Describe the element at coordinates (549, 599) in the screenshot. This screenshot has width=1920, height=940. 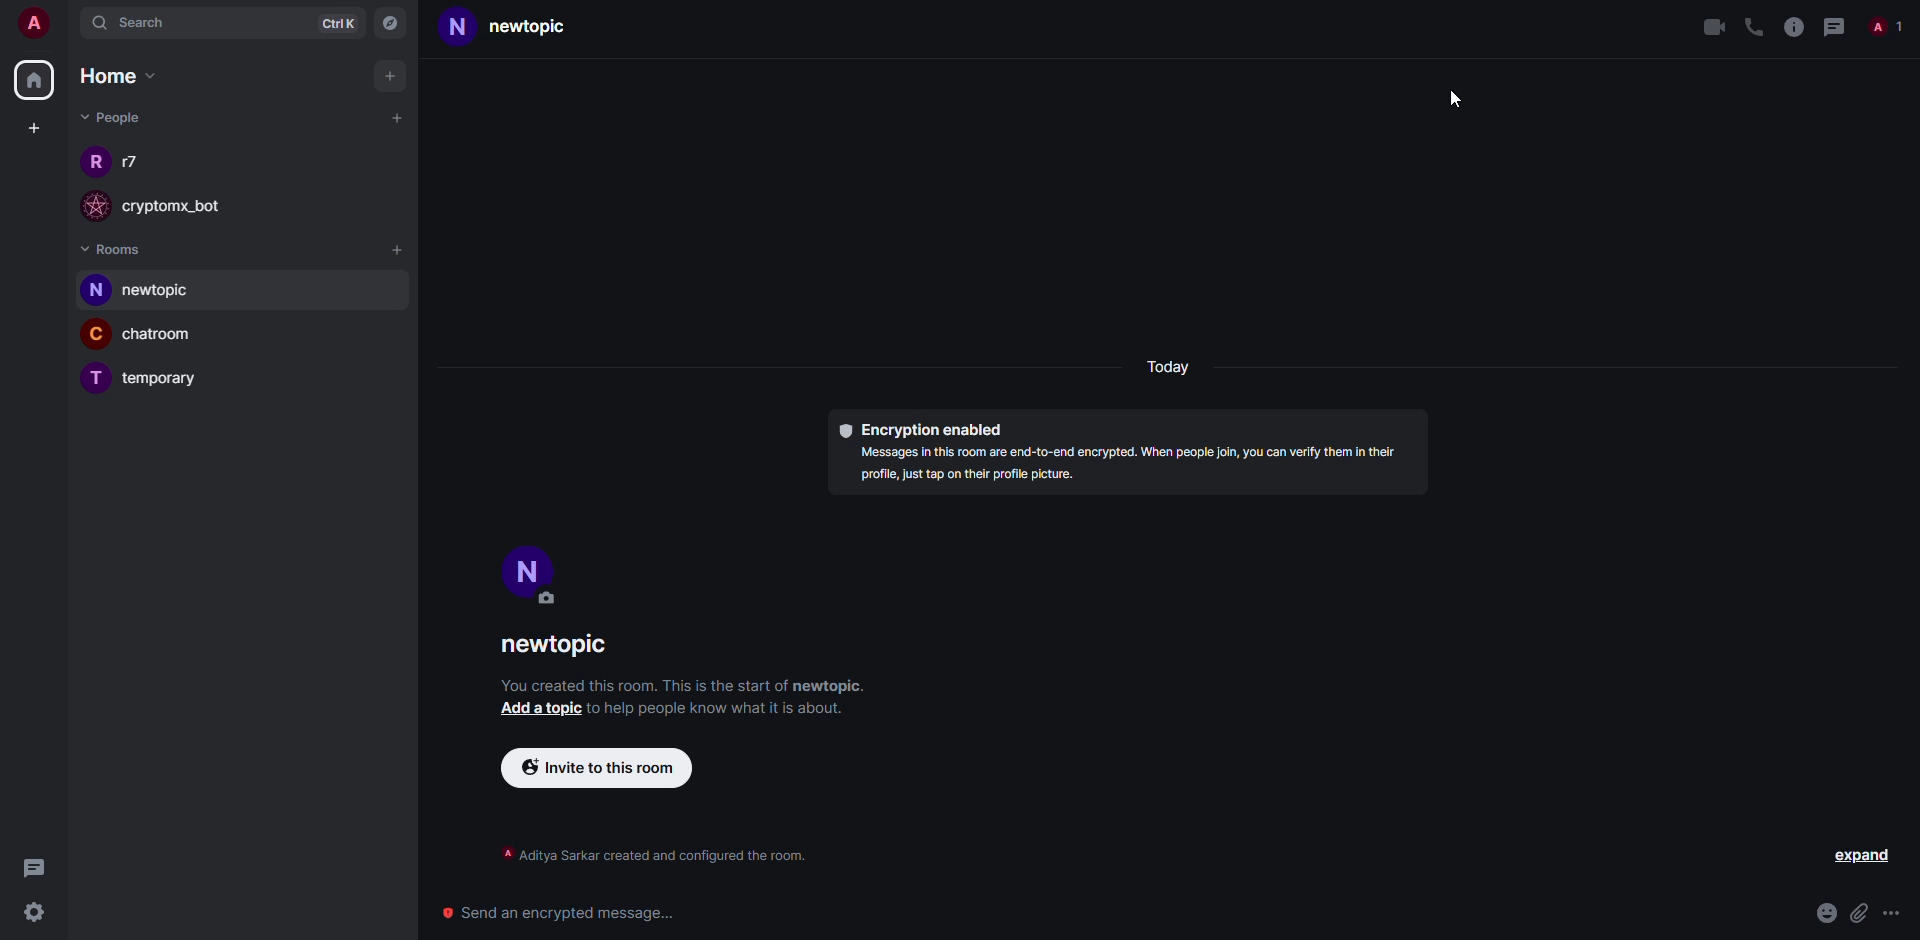
I see `edit` at that location.